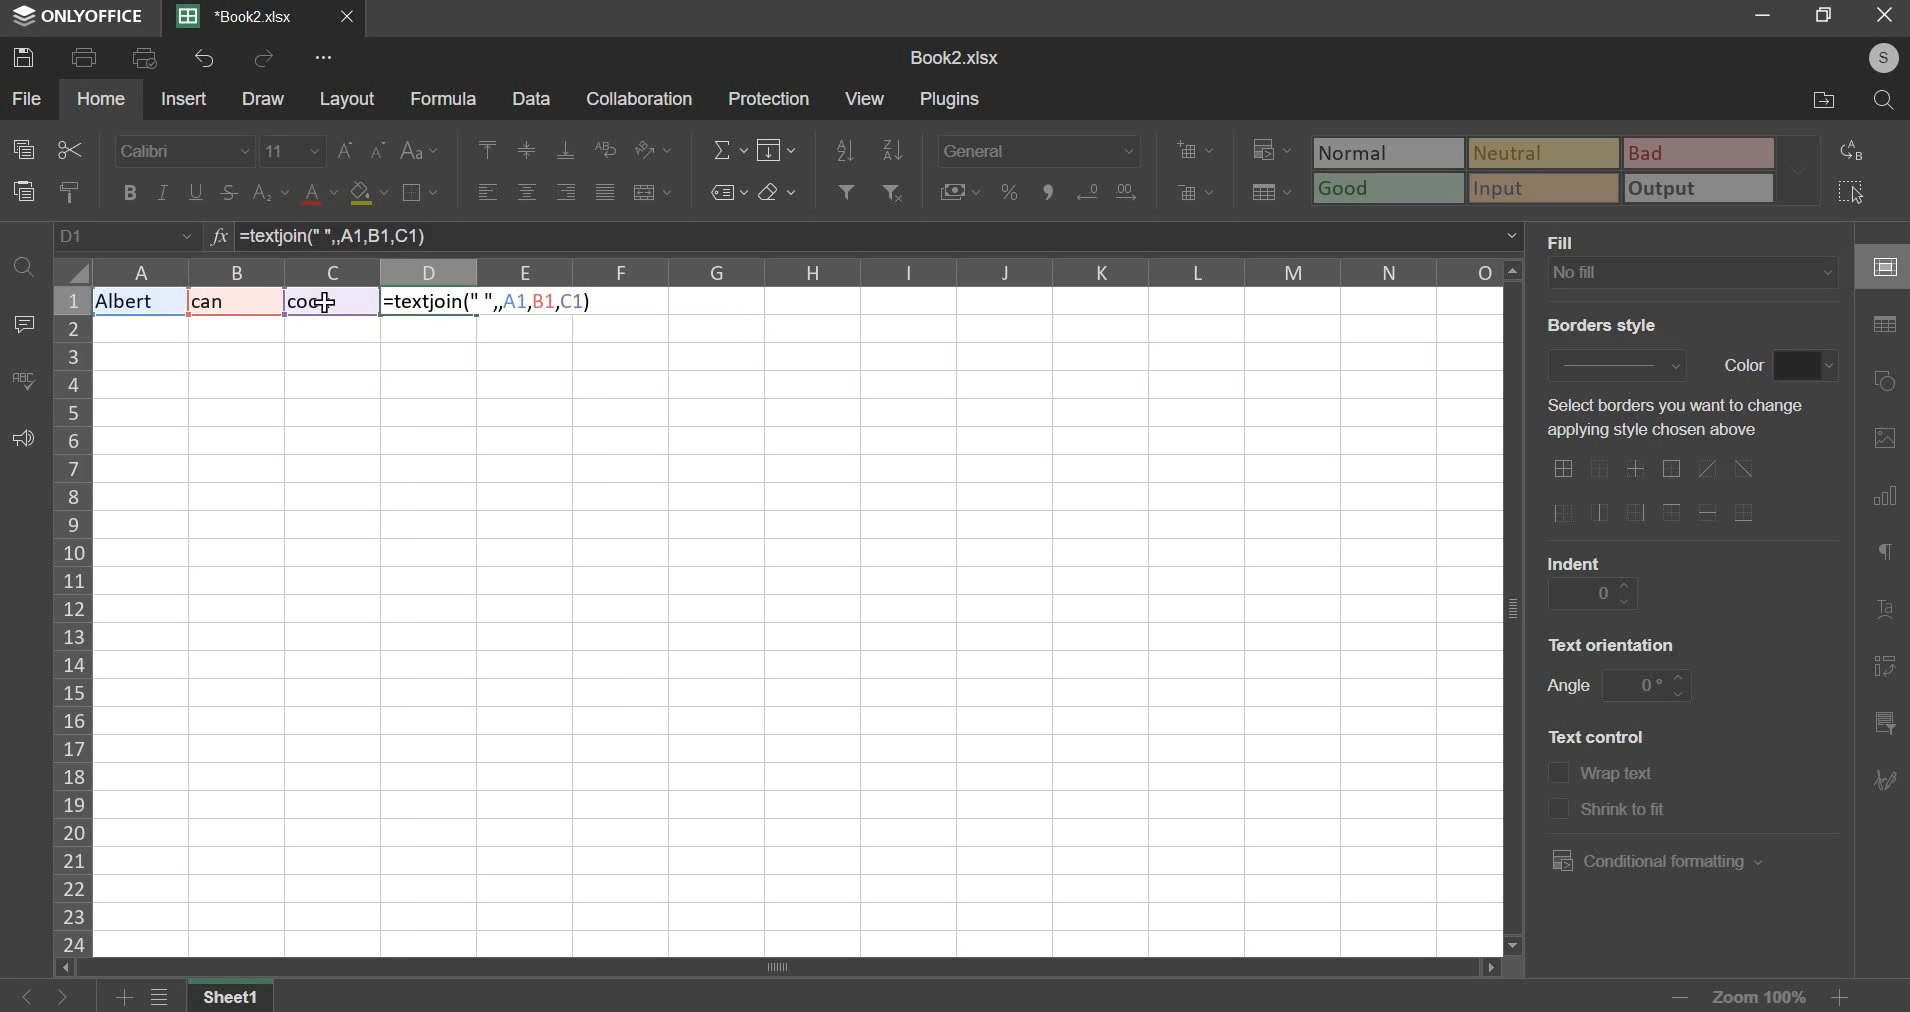 The width and height of the screenshot is (1910, 1012). Describe the element at coordinates (1568, 688) in the screenshot. I see `text` at that location.